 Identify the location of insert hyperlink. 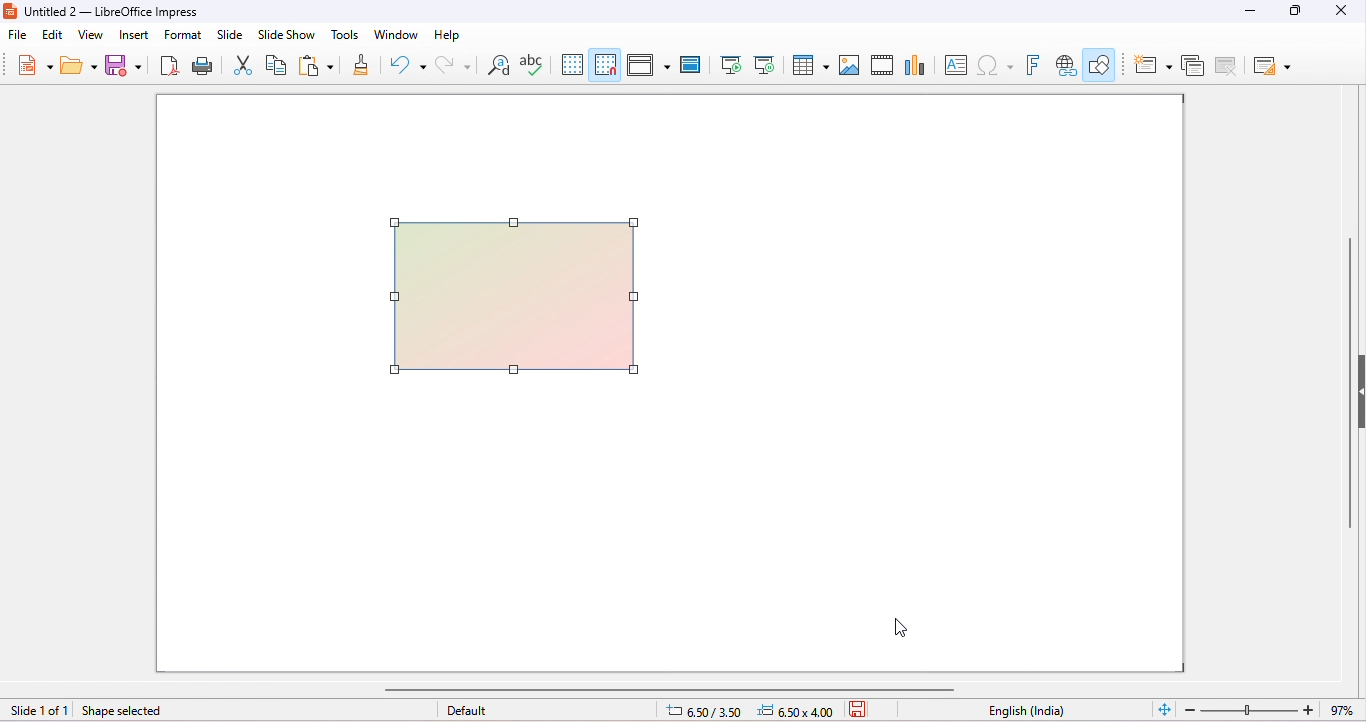
(1067, 65).